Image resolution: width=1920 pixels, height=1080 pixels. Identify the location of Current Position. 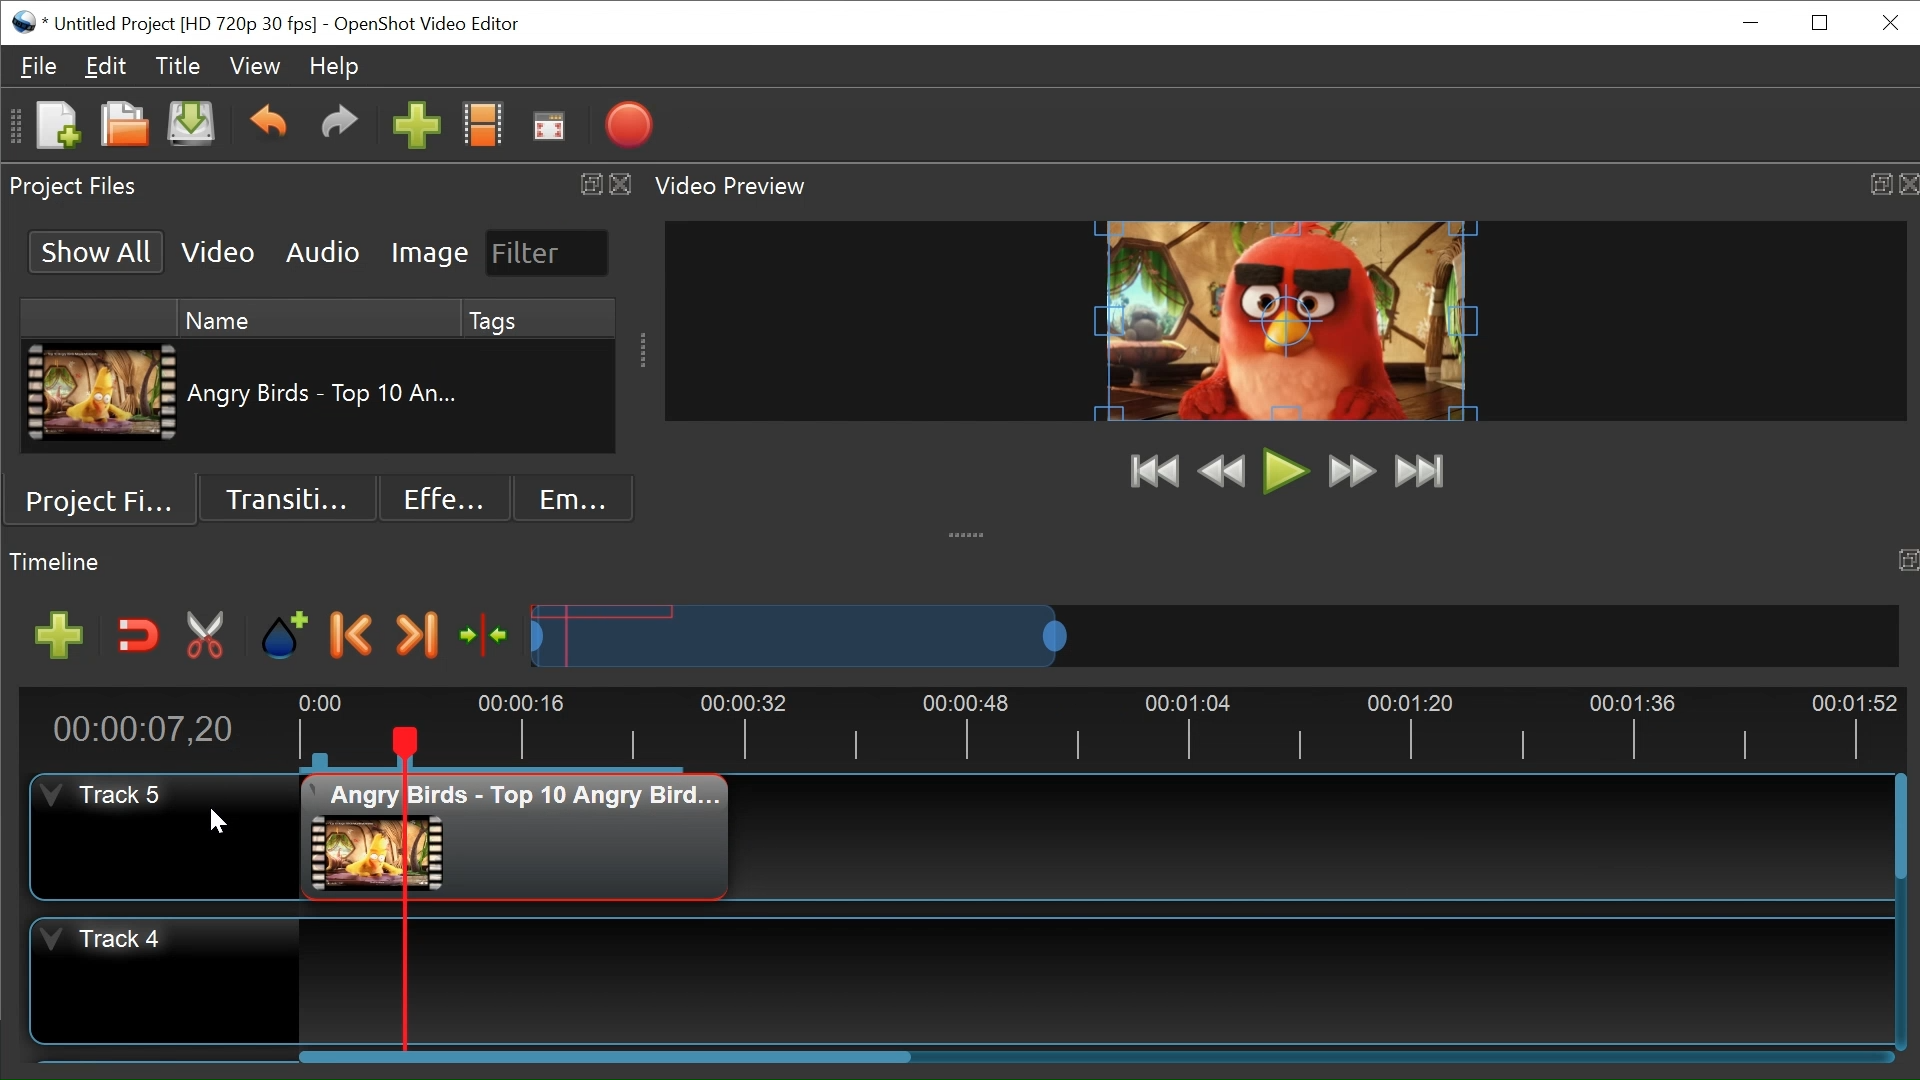
(148, 728).